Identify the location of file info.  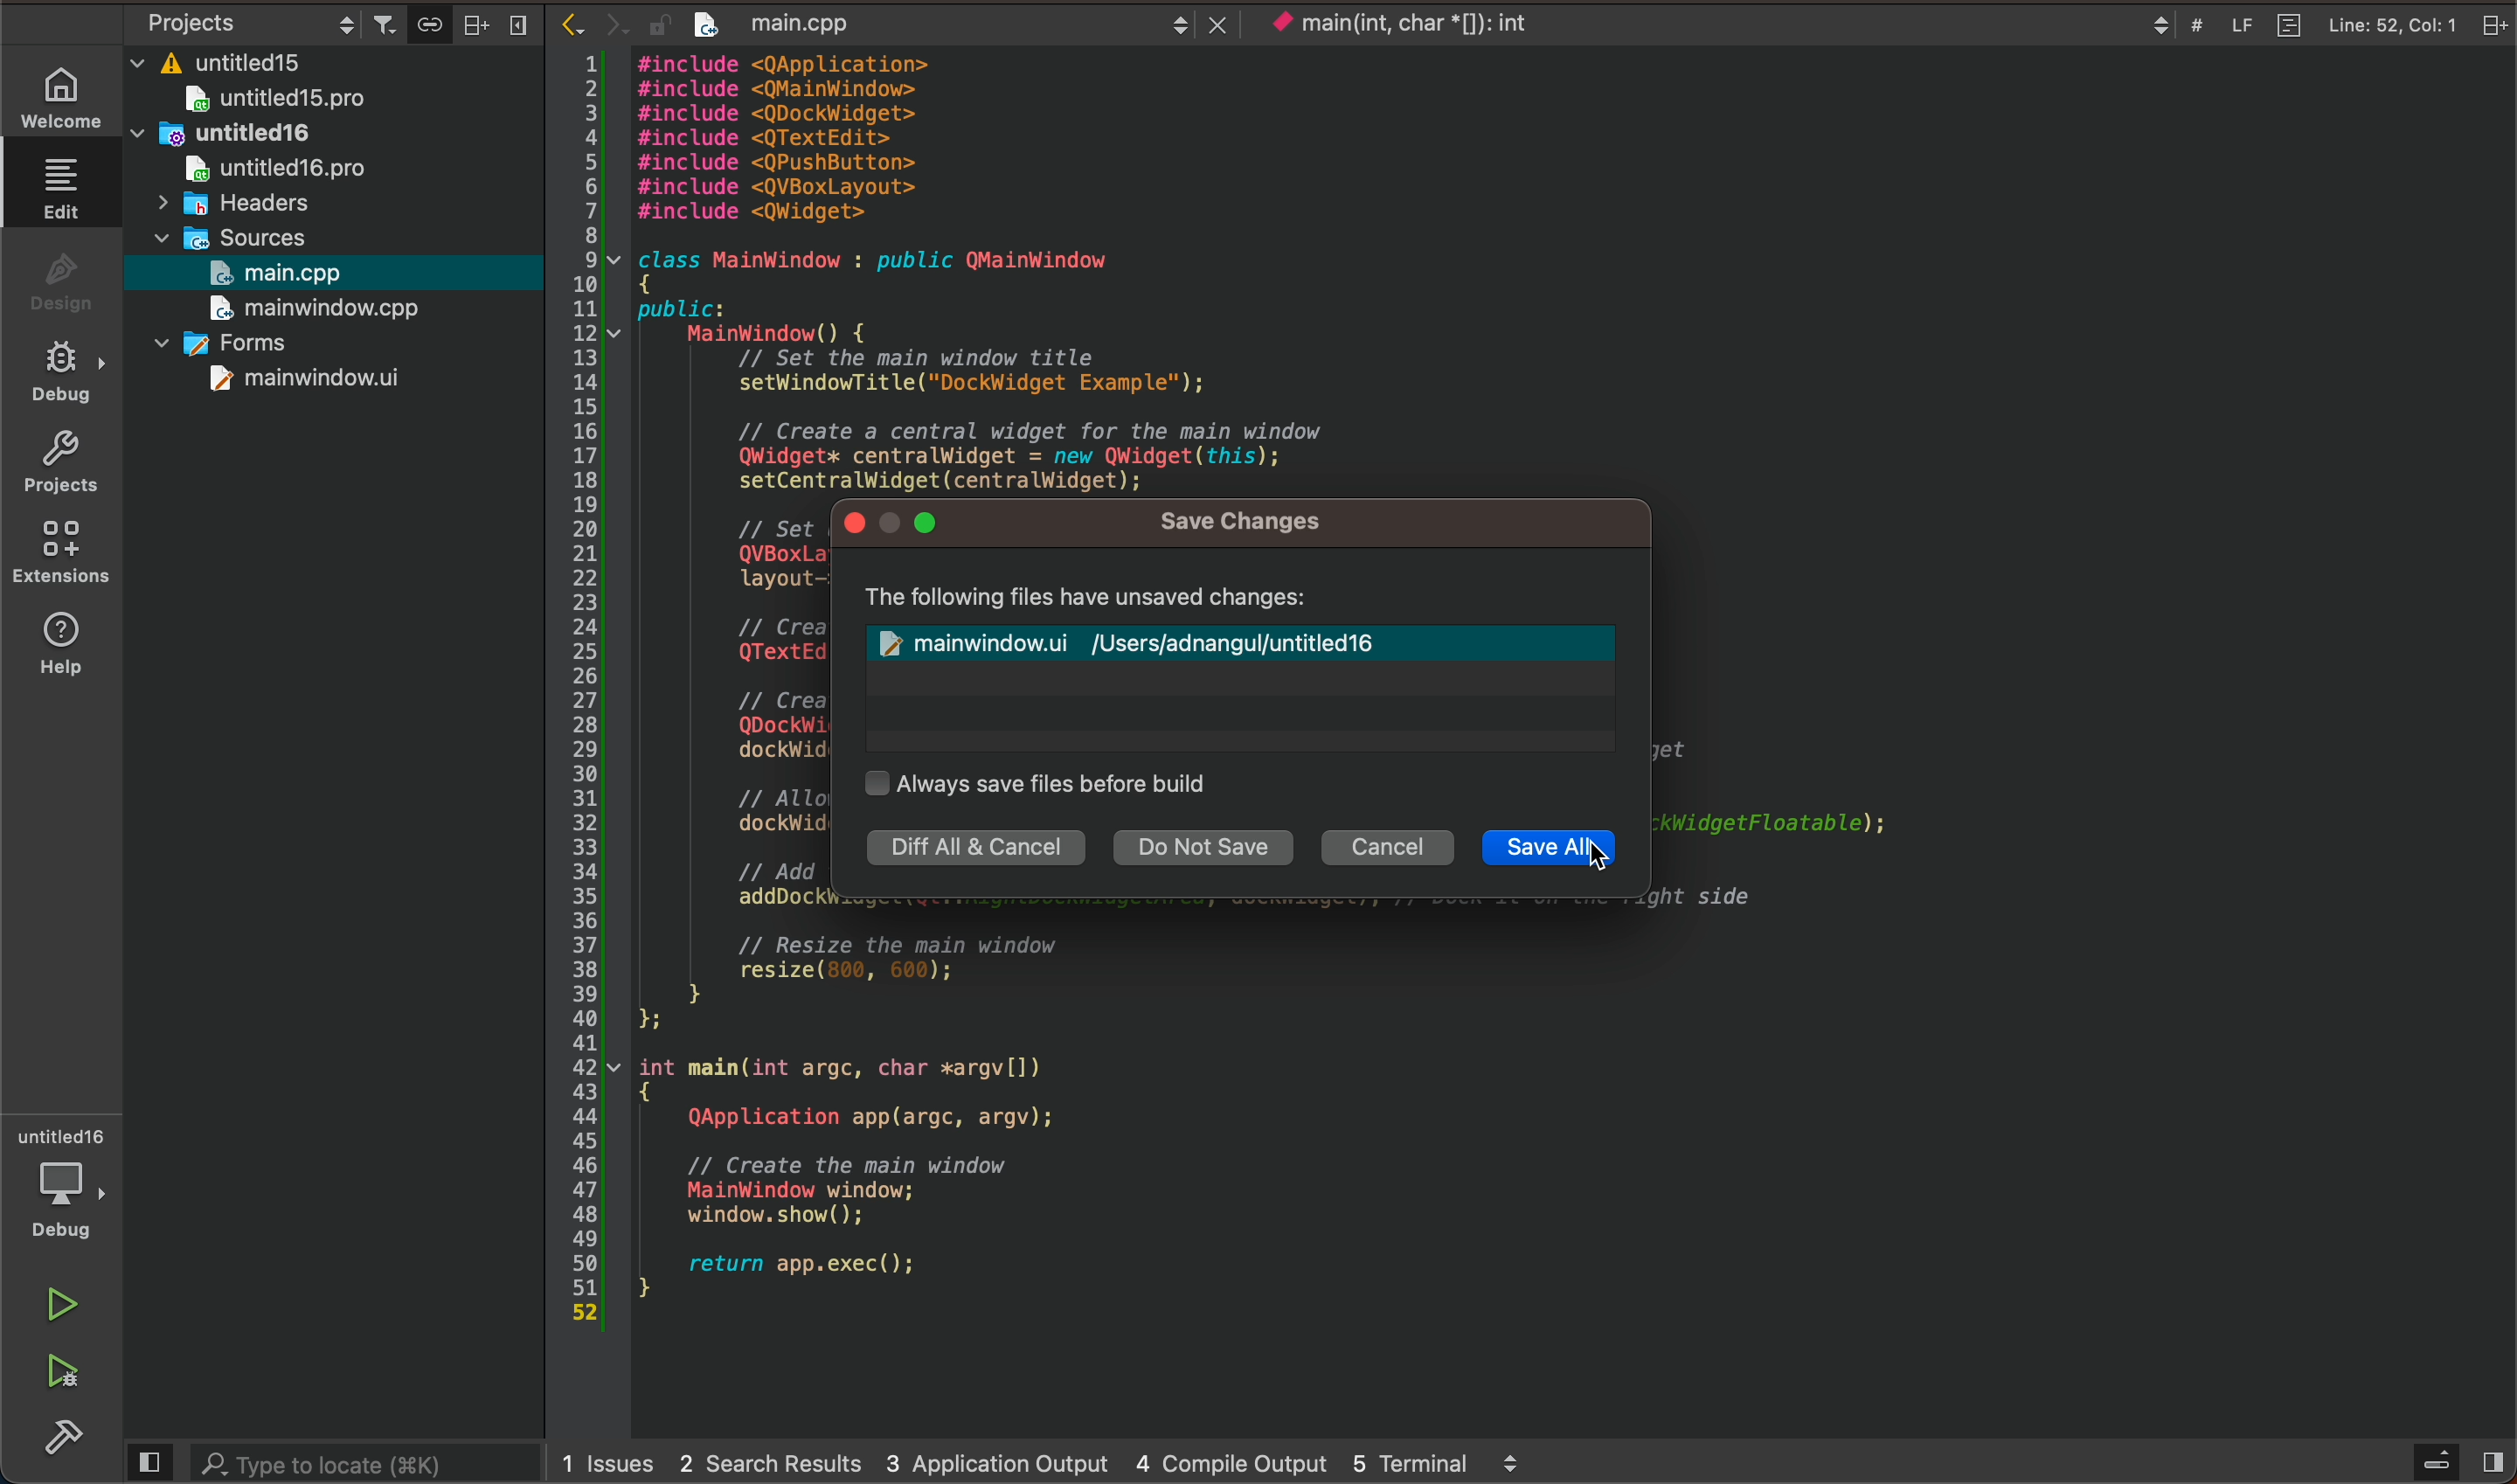
(2320, 24).